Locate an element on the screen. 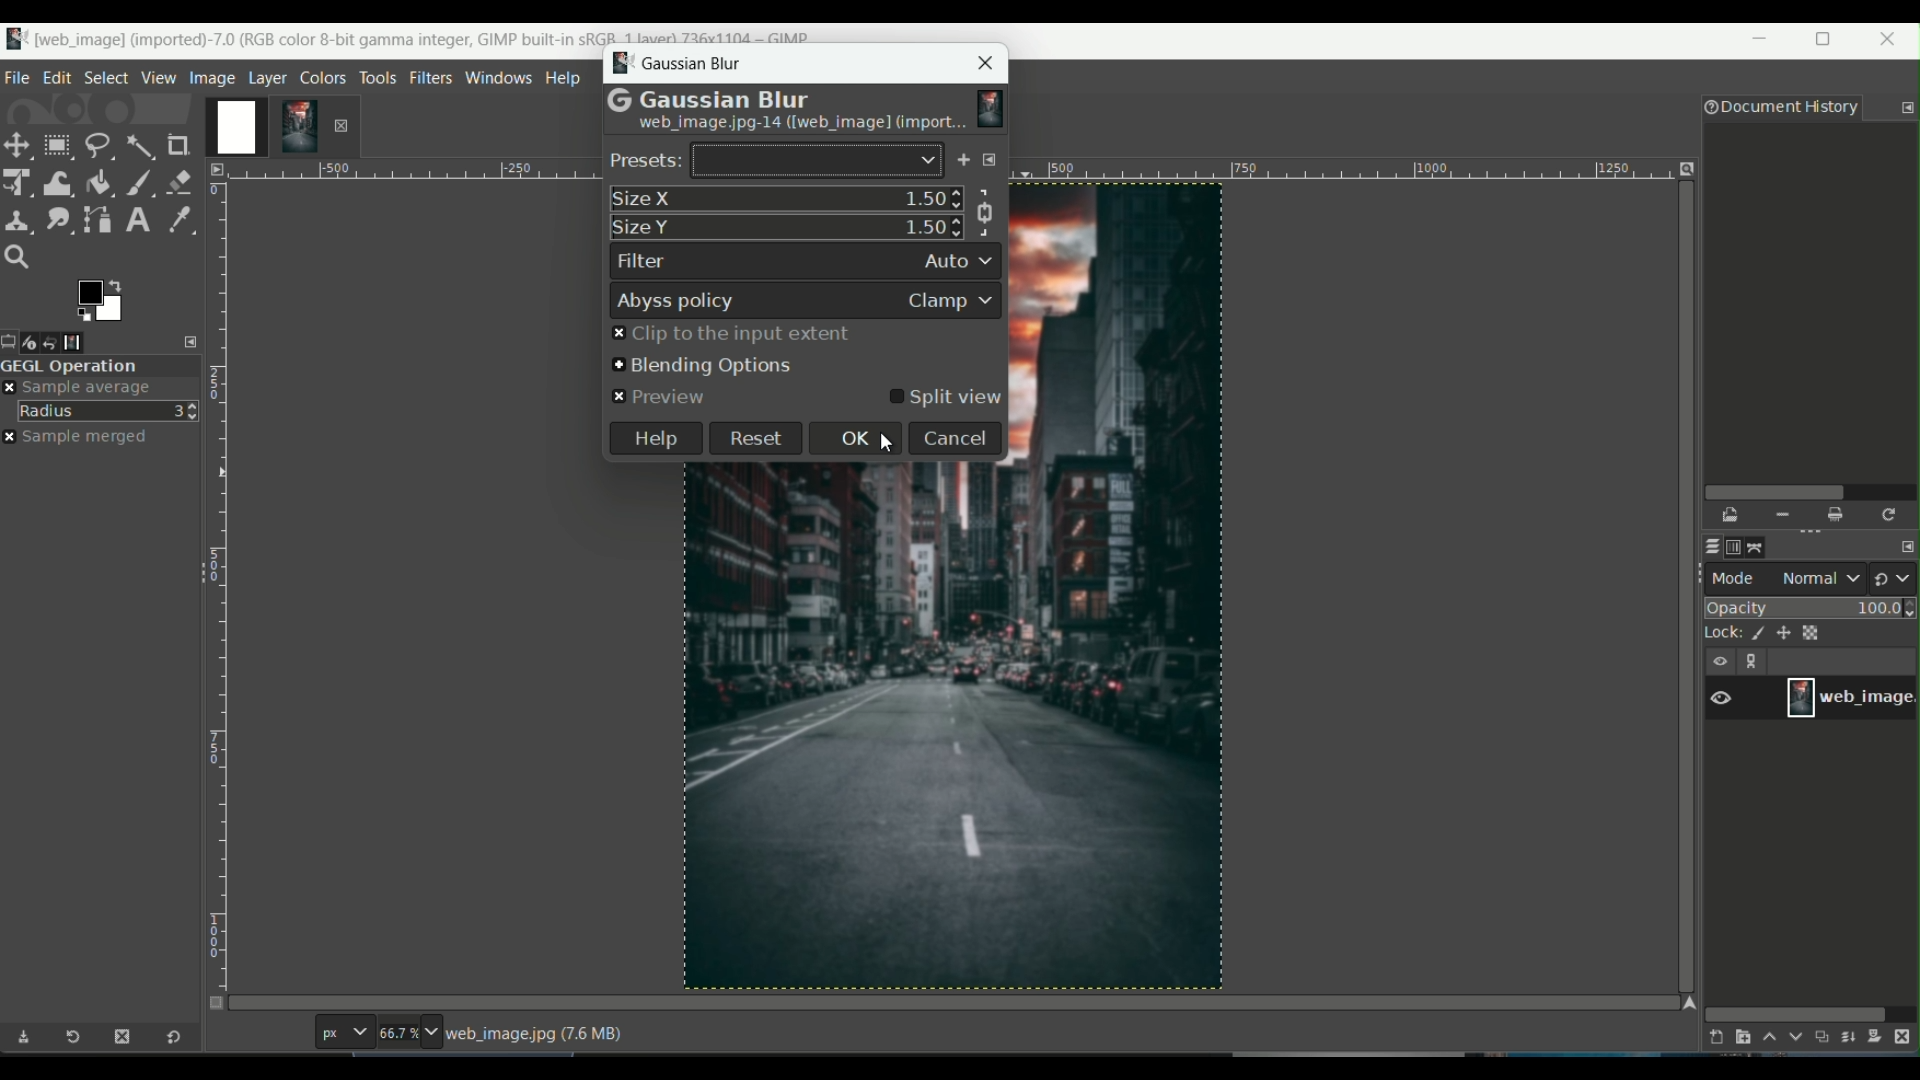  move tool is located at coordinates (18, 145).